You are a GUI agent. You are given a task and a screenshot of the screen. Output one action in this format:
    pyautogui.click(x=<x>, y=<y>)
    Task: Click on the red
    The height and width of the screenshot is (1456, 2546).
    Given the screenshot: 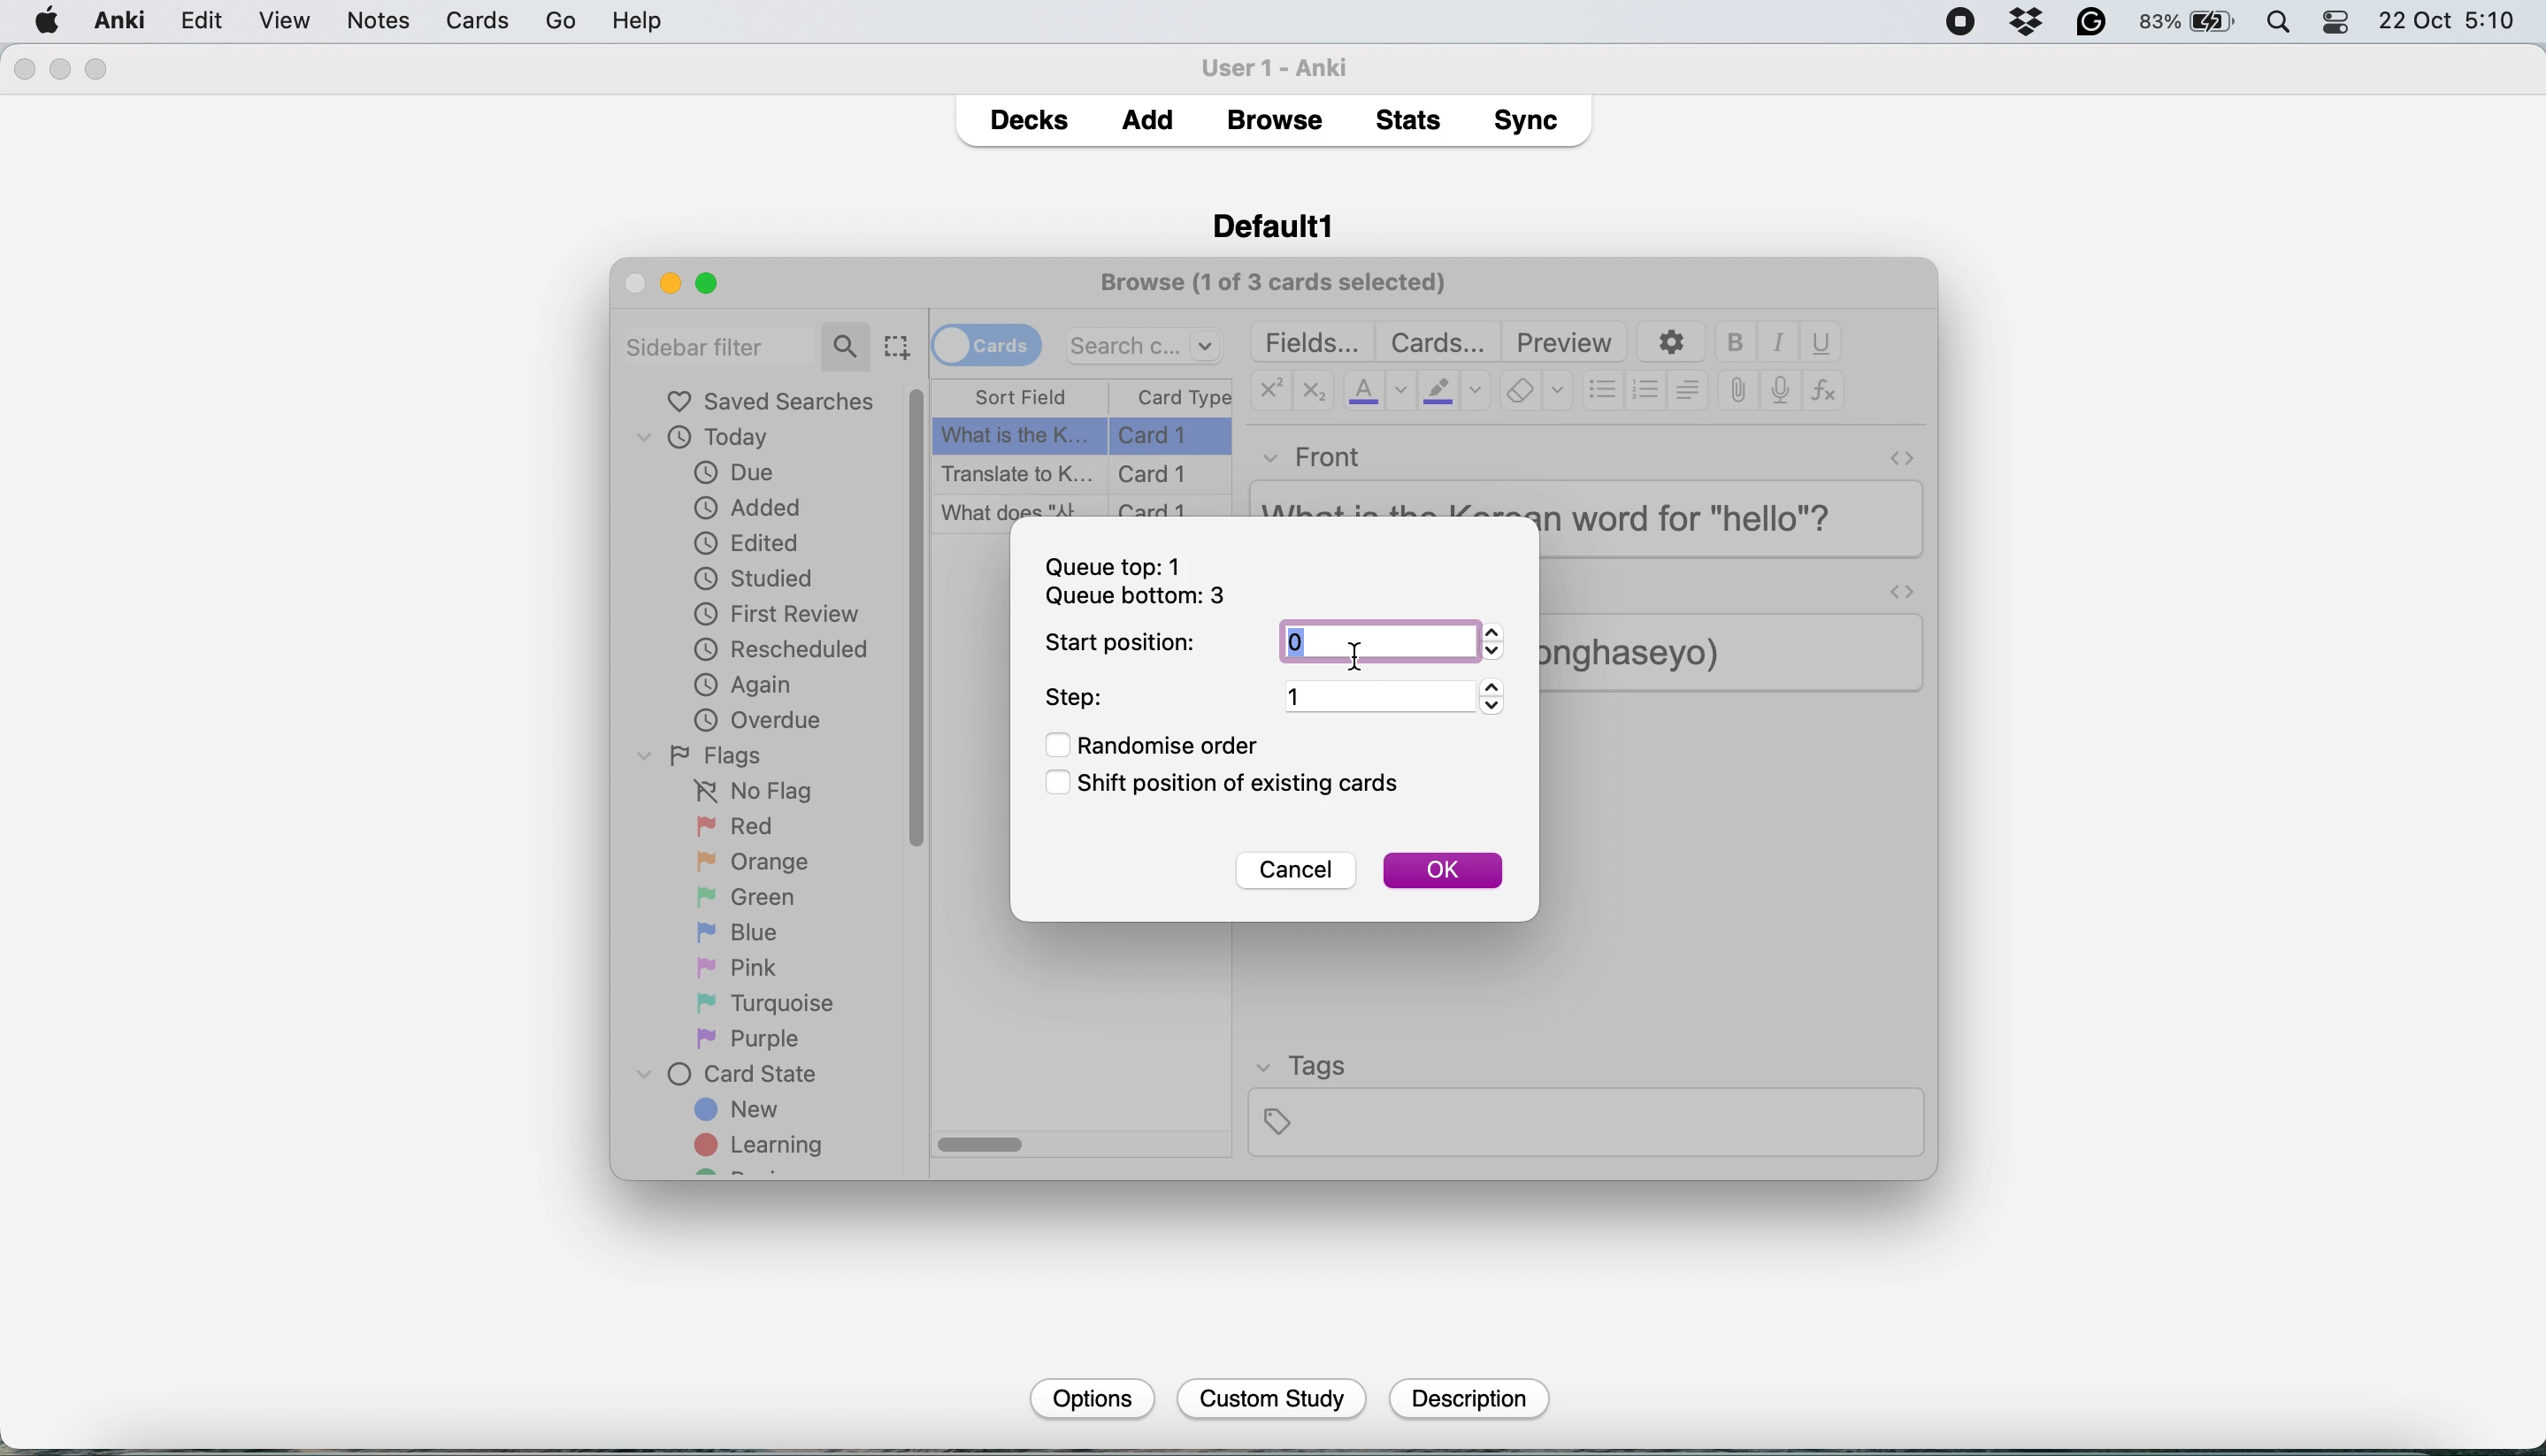 What is the action you would take?
    pyautogui.click(x=739, y=828)
    